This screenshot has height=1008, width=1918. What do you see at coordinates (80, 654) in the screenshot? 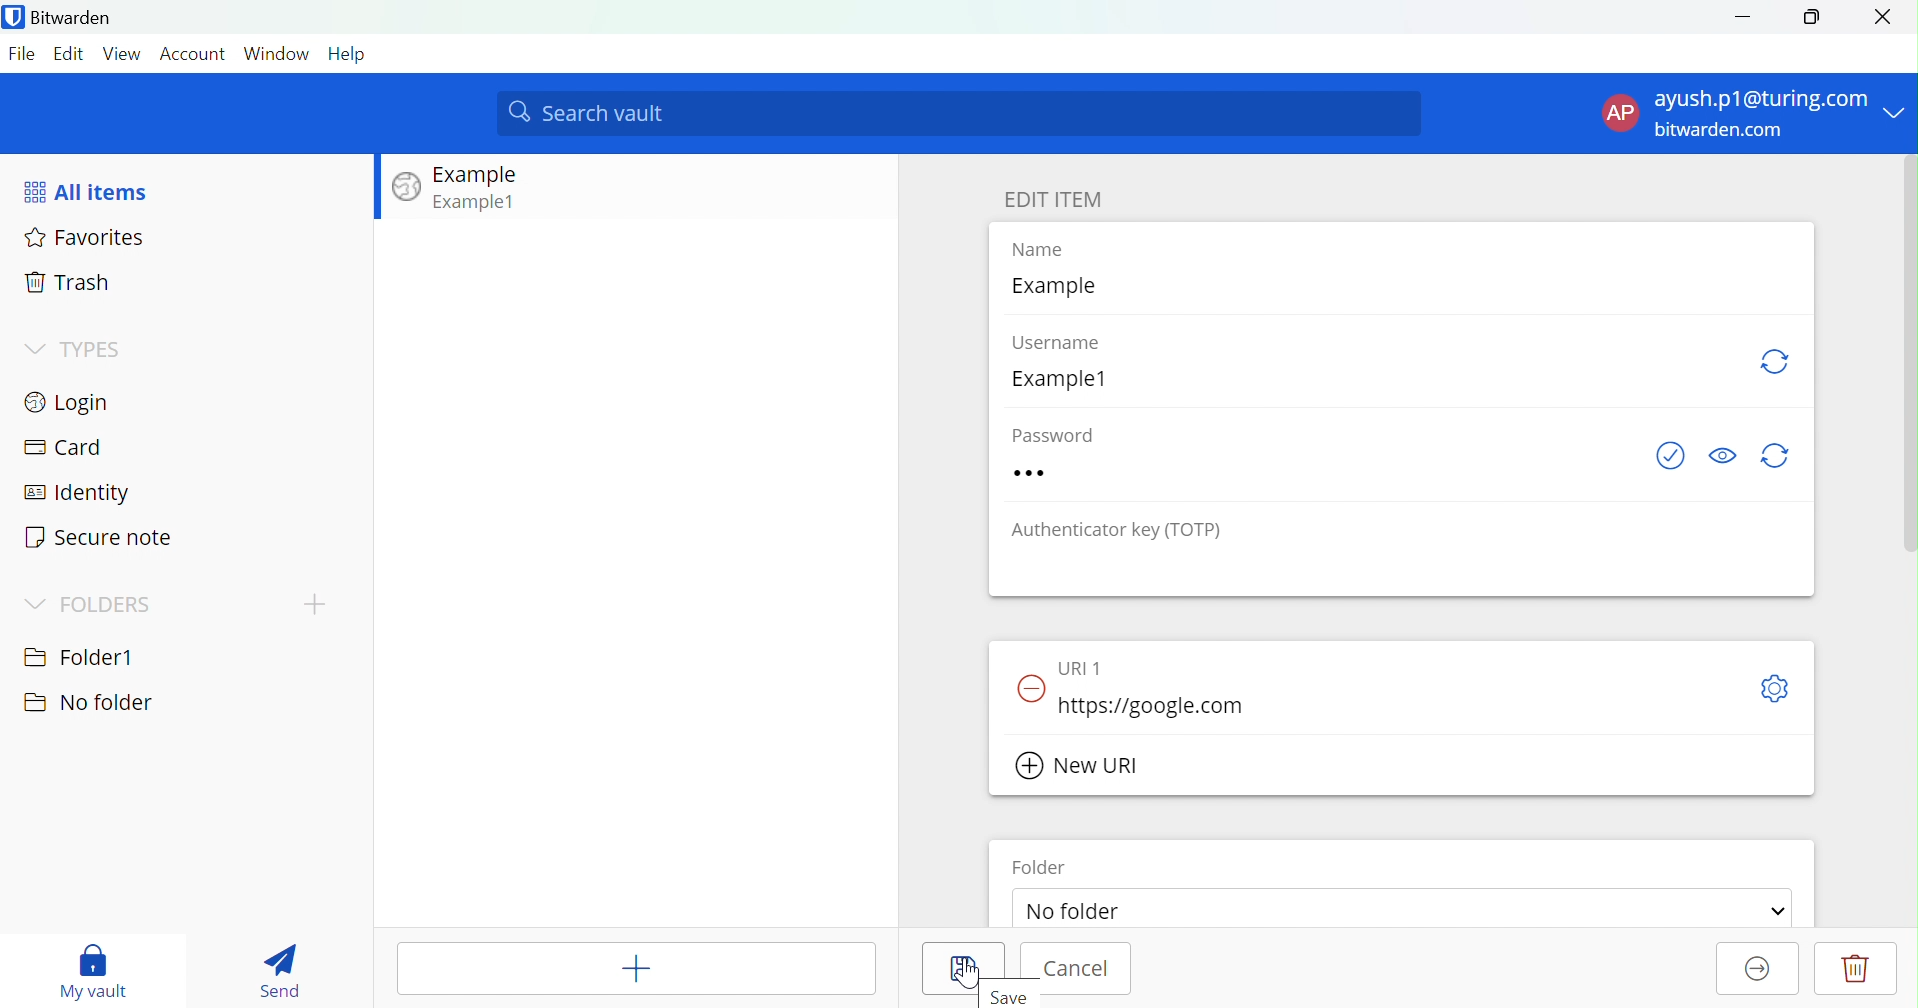
I see `Folder1` at bounding box center [80, 654].